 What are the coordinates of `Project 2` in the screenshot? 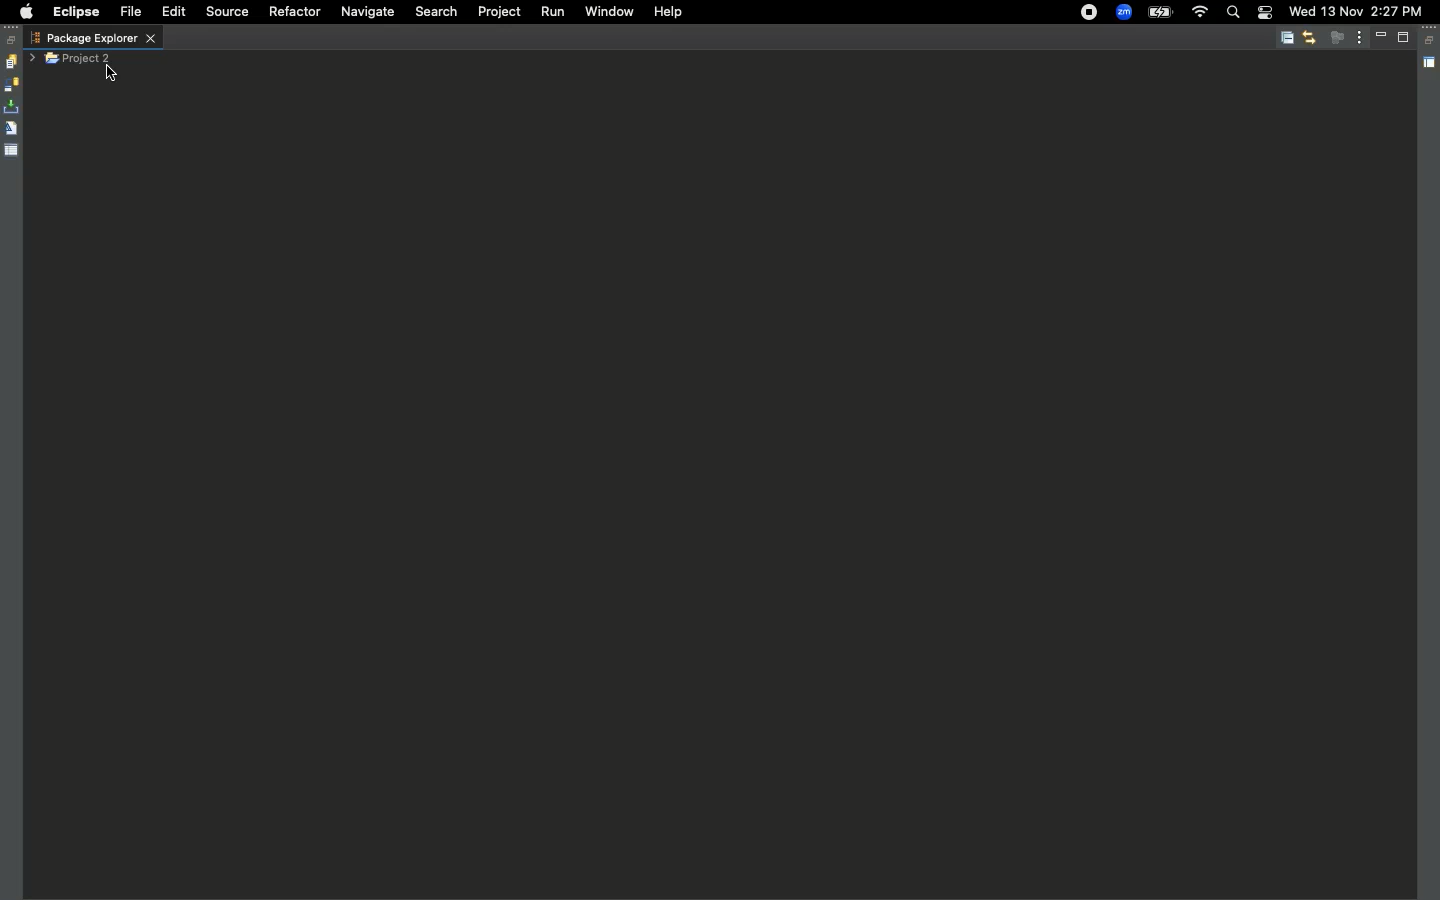 It's located at (80, 59).